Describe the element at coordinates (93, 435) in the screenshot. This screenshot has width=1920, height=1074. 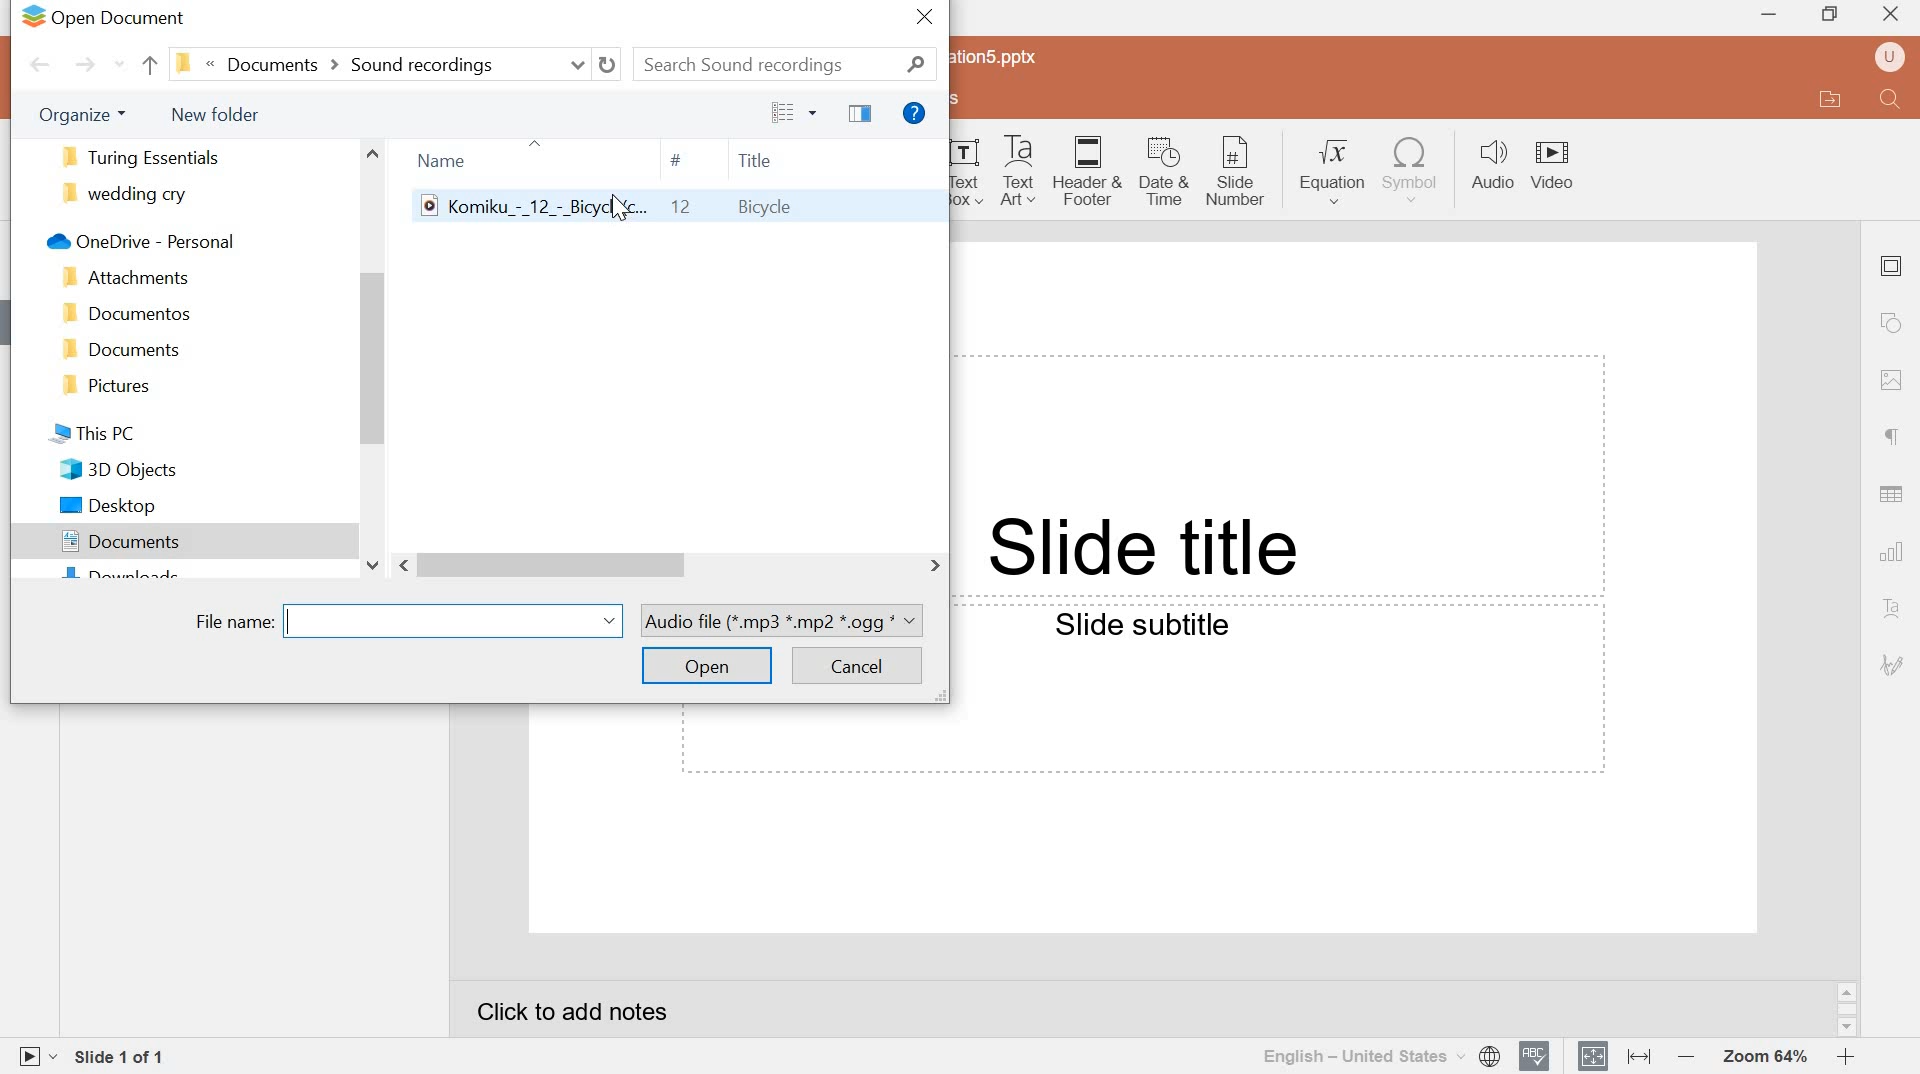
I see `this pc` at that location.